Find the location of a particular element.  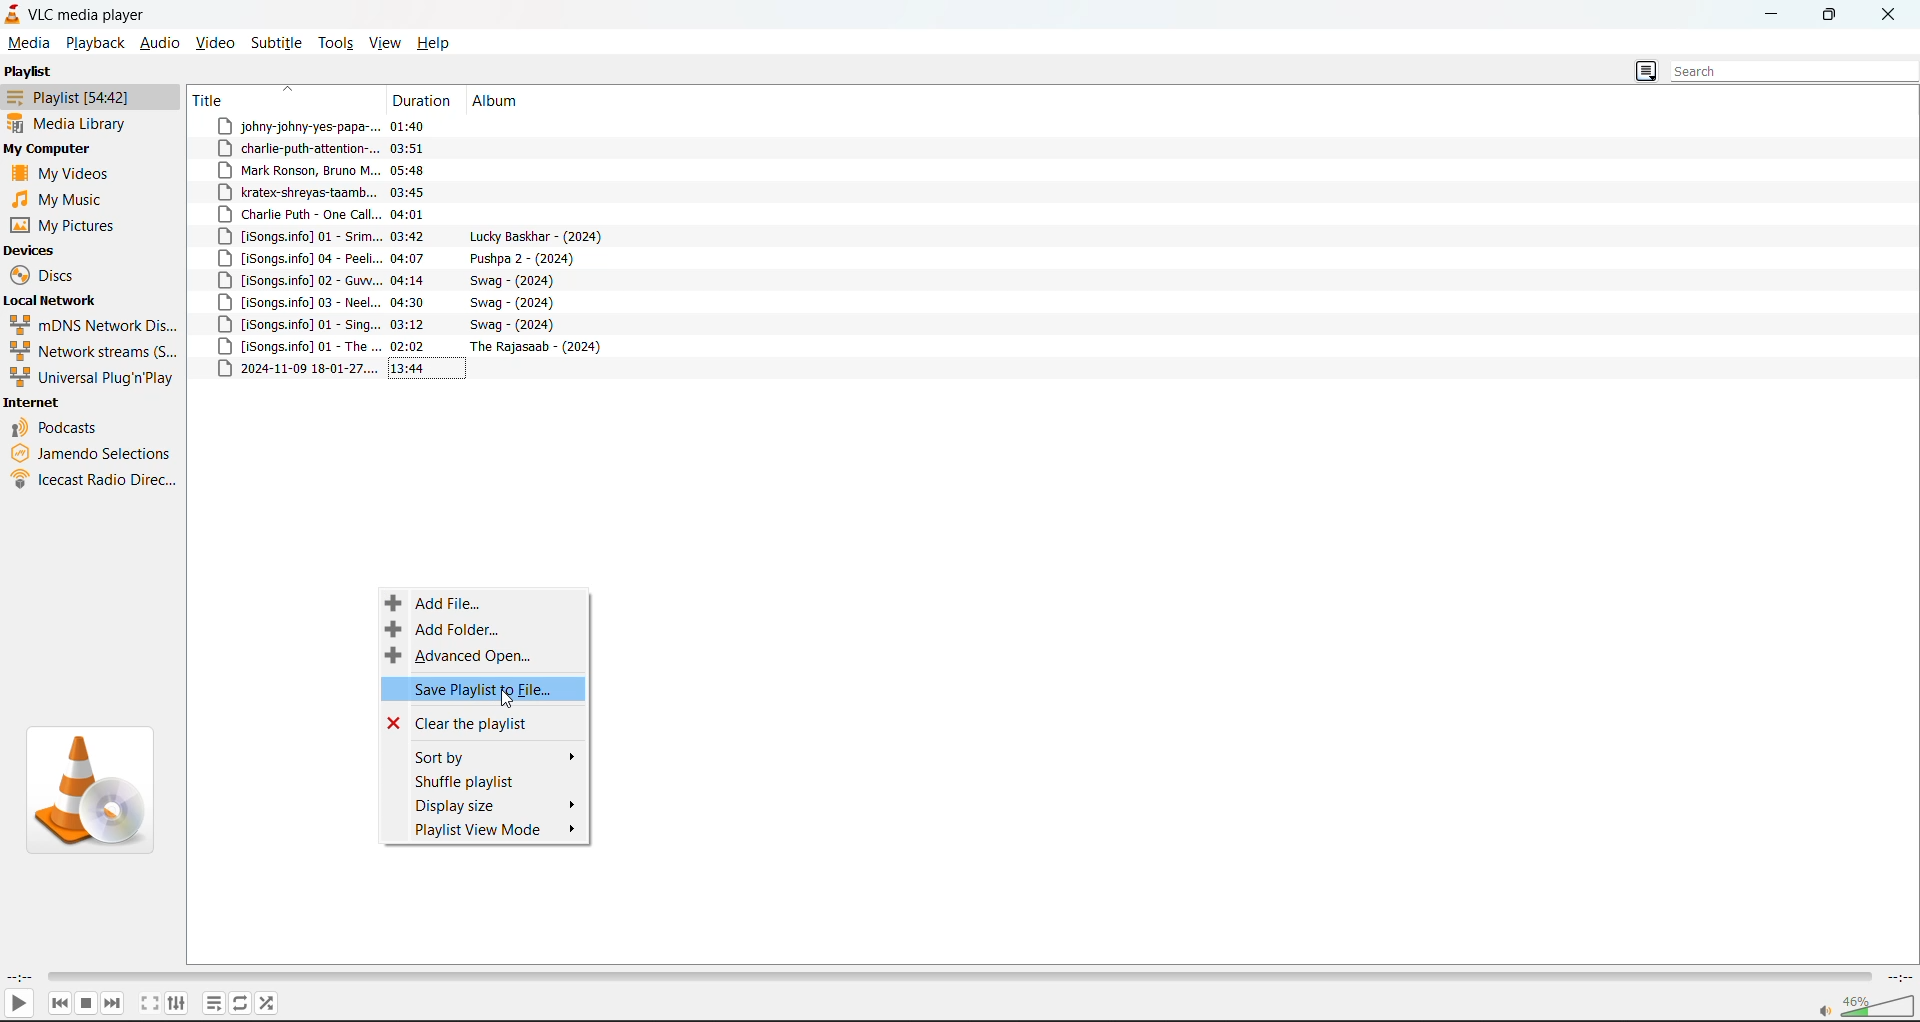

shuffle playlist is located at coordinates (482, 783).